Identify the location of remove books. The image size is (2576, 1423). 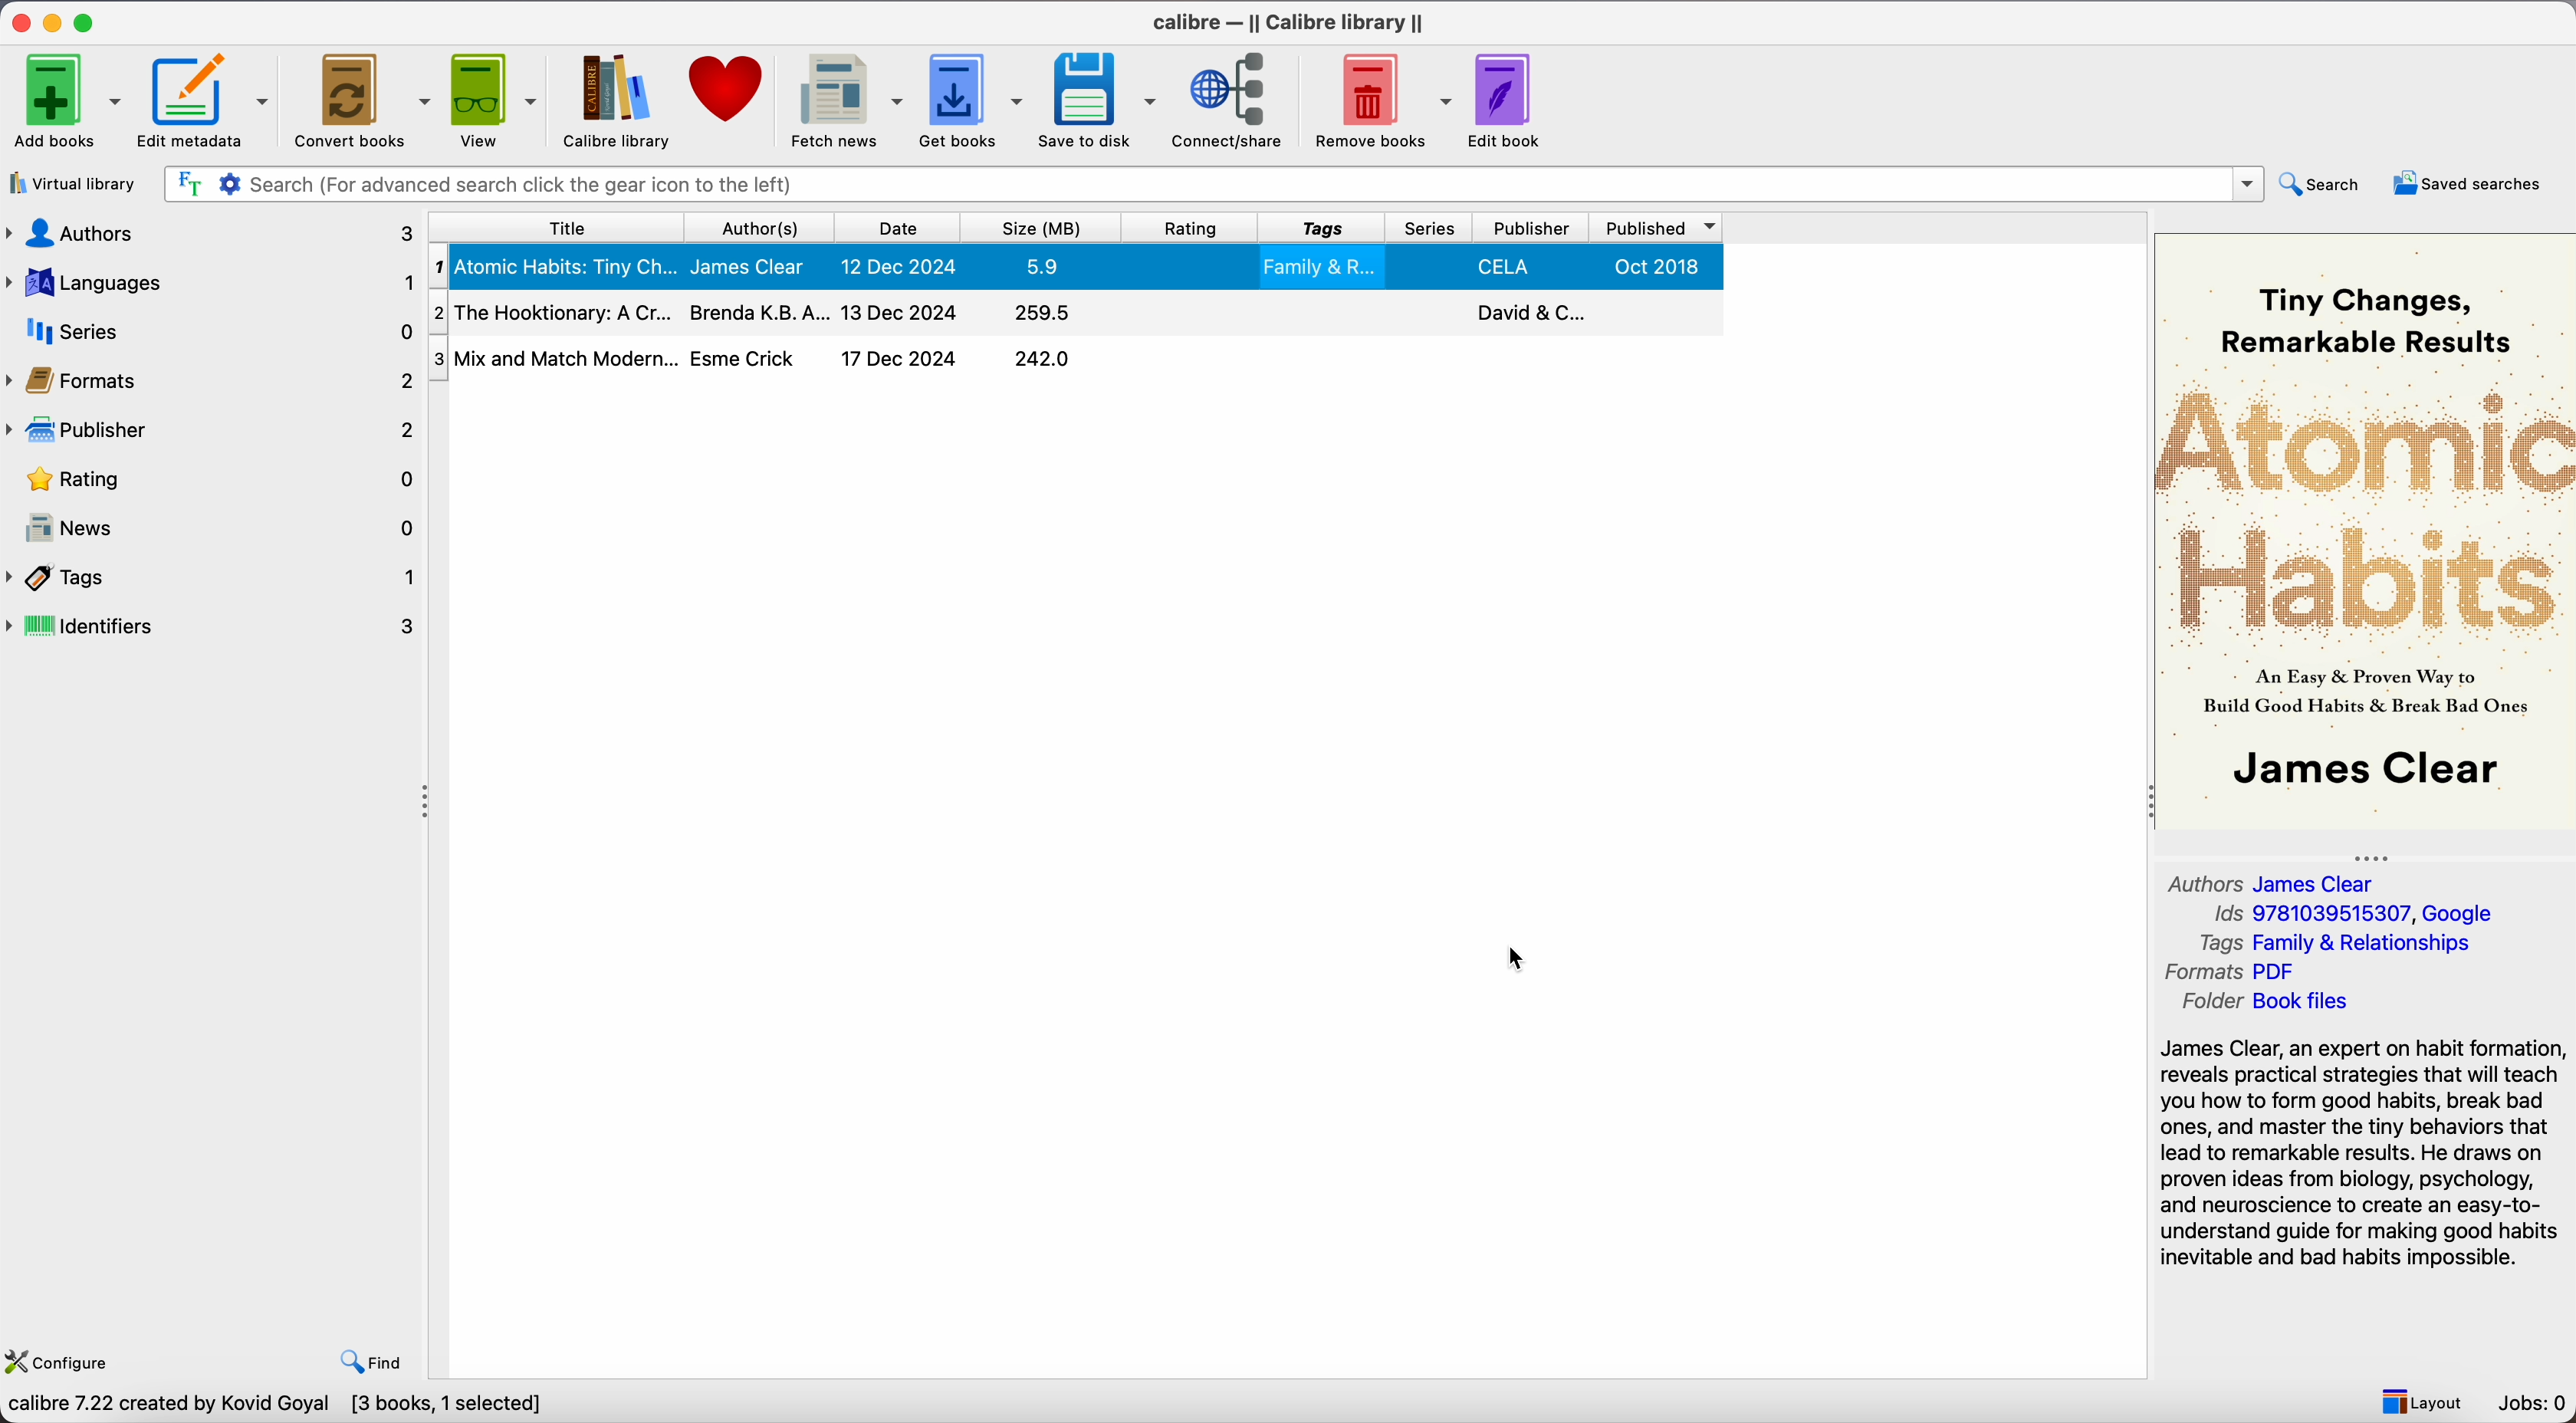
(1367, 99).